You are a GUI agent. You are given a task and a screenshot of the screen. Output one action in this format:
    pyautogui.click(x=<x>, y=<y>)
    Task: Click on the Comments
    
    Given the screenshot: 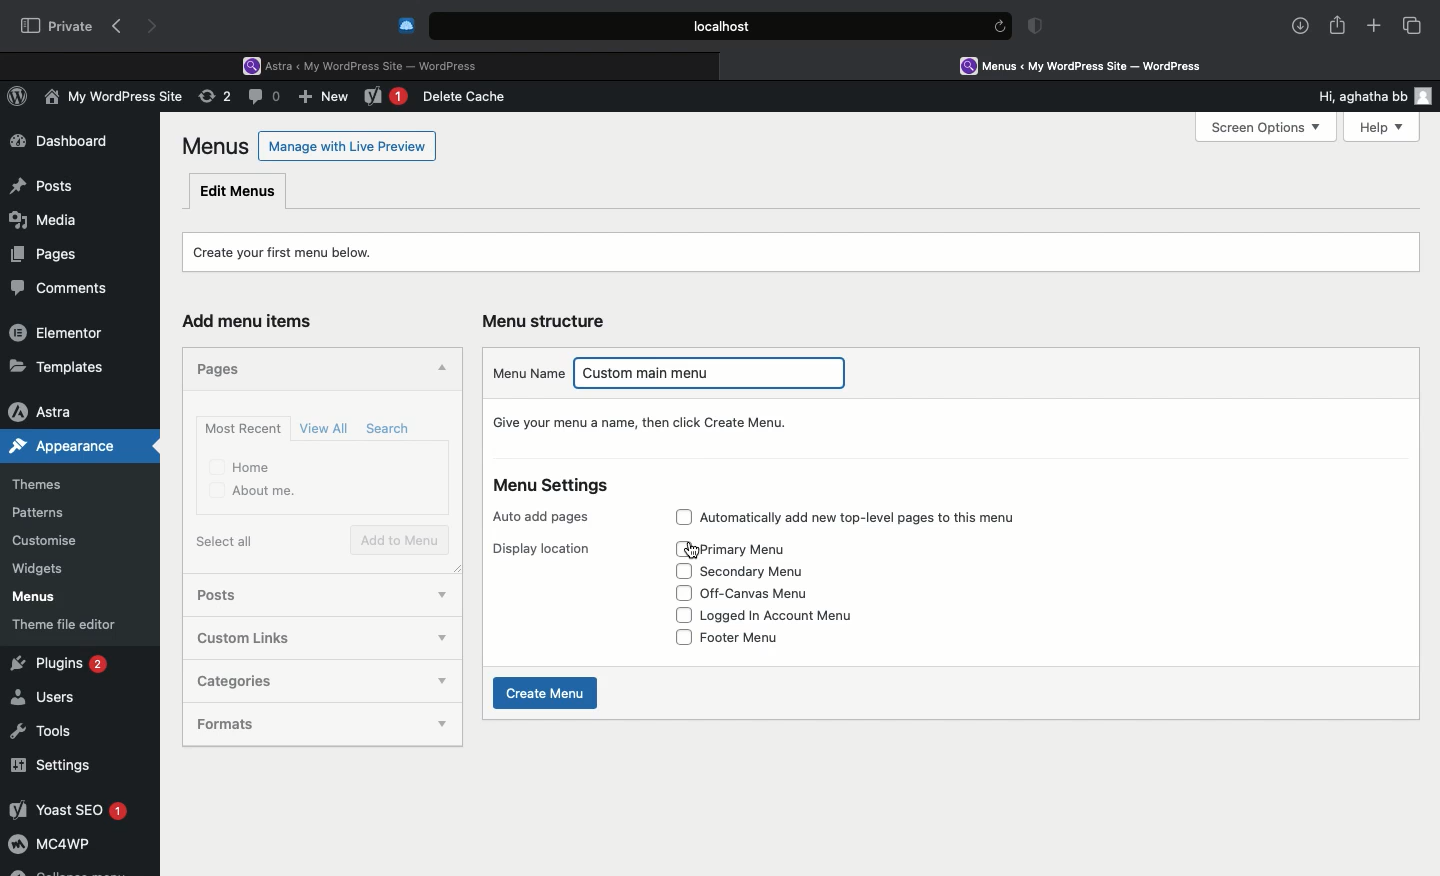 What is the action you would take?
    pyautogui.click(x=68, y=289)
    